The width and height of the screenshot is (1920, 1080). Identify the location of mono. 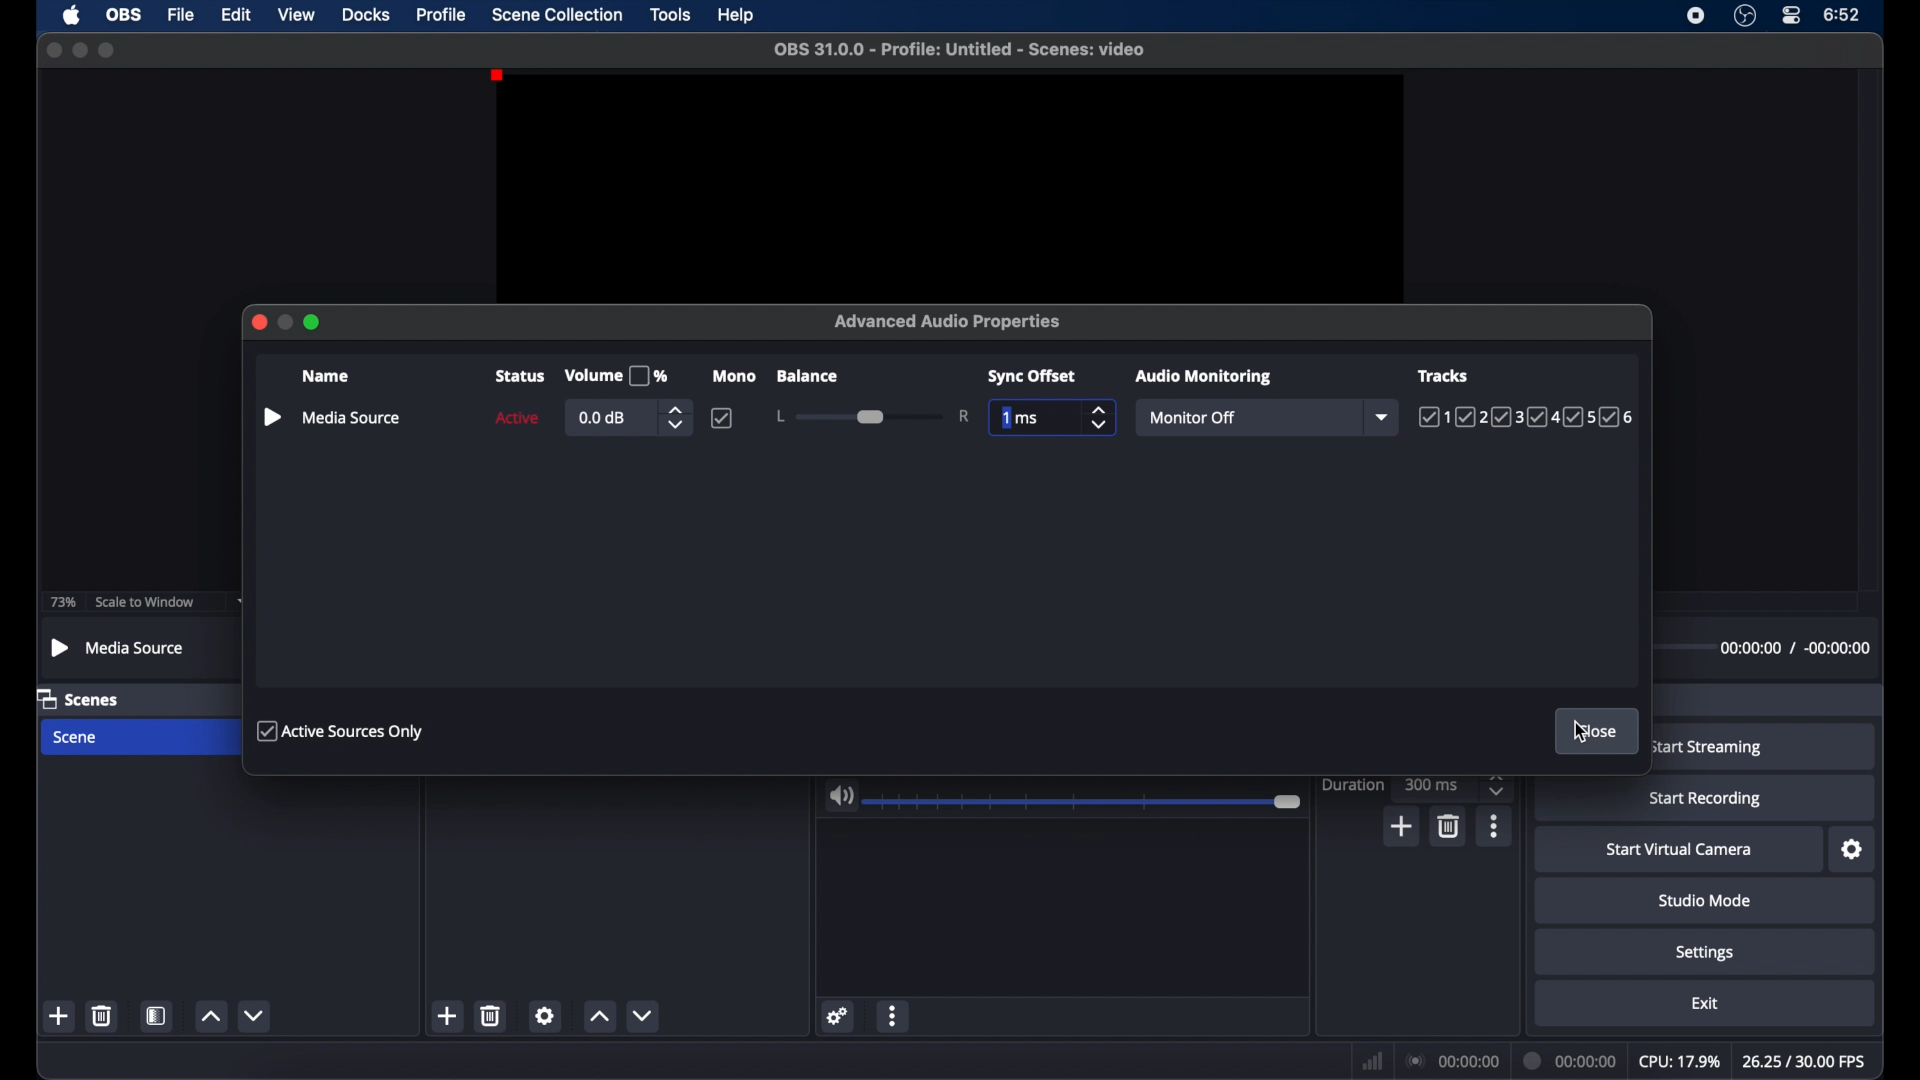
(734, 376).